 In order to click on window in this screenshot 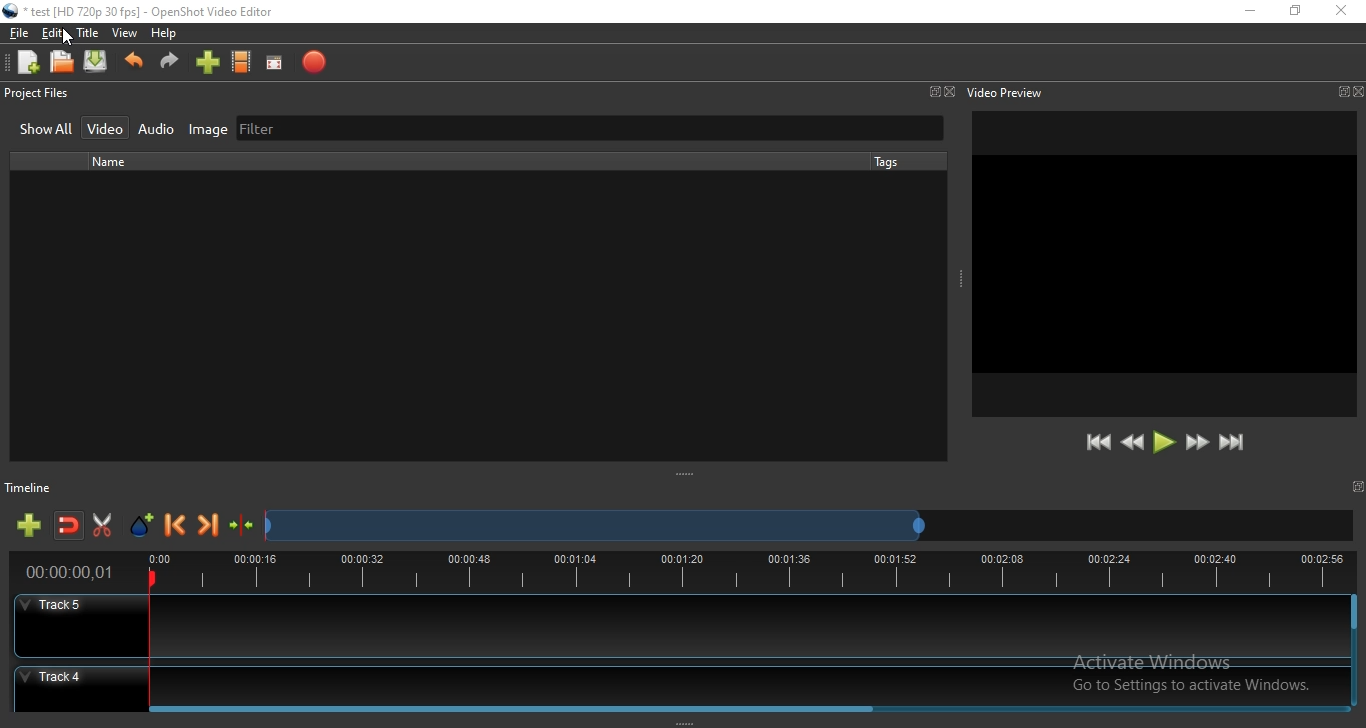, I will do `click(1341, 92)`.